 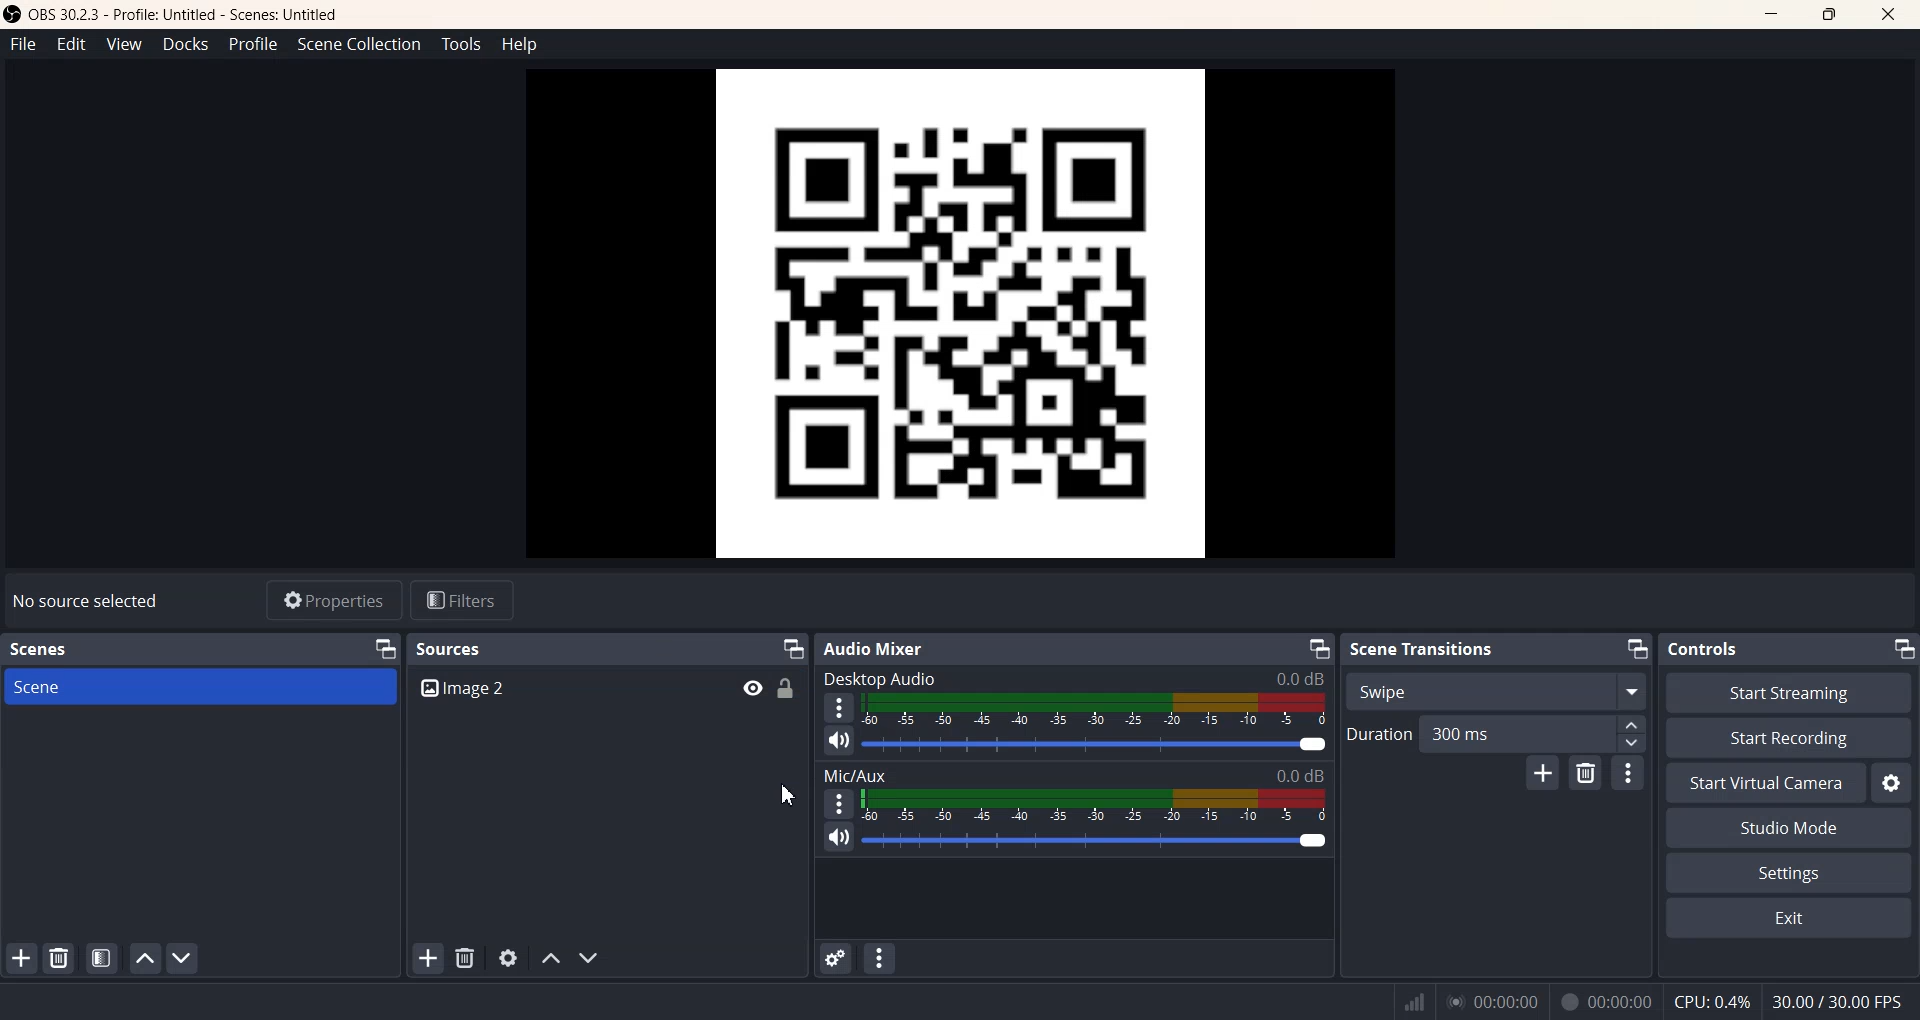 What do you see at coordinates (1097, 838) in the screenshot?
I see `Volume Adjuster` at bounding box center [1097, 838].